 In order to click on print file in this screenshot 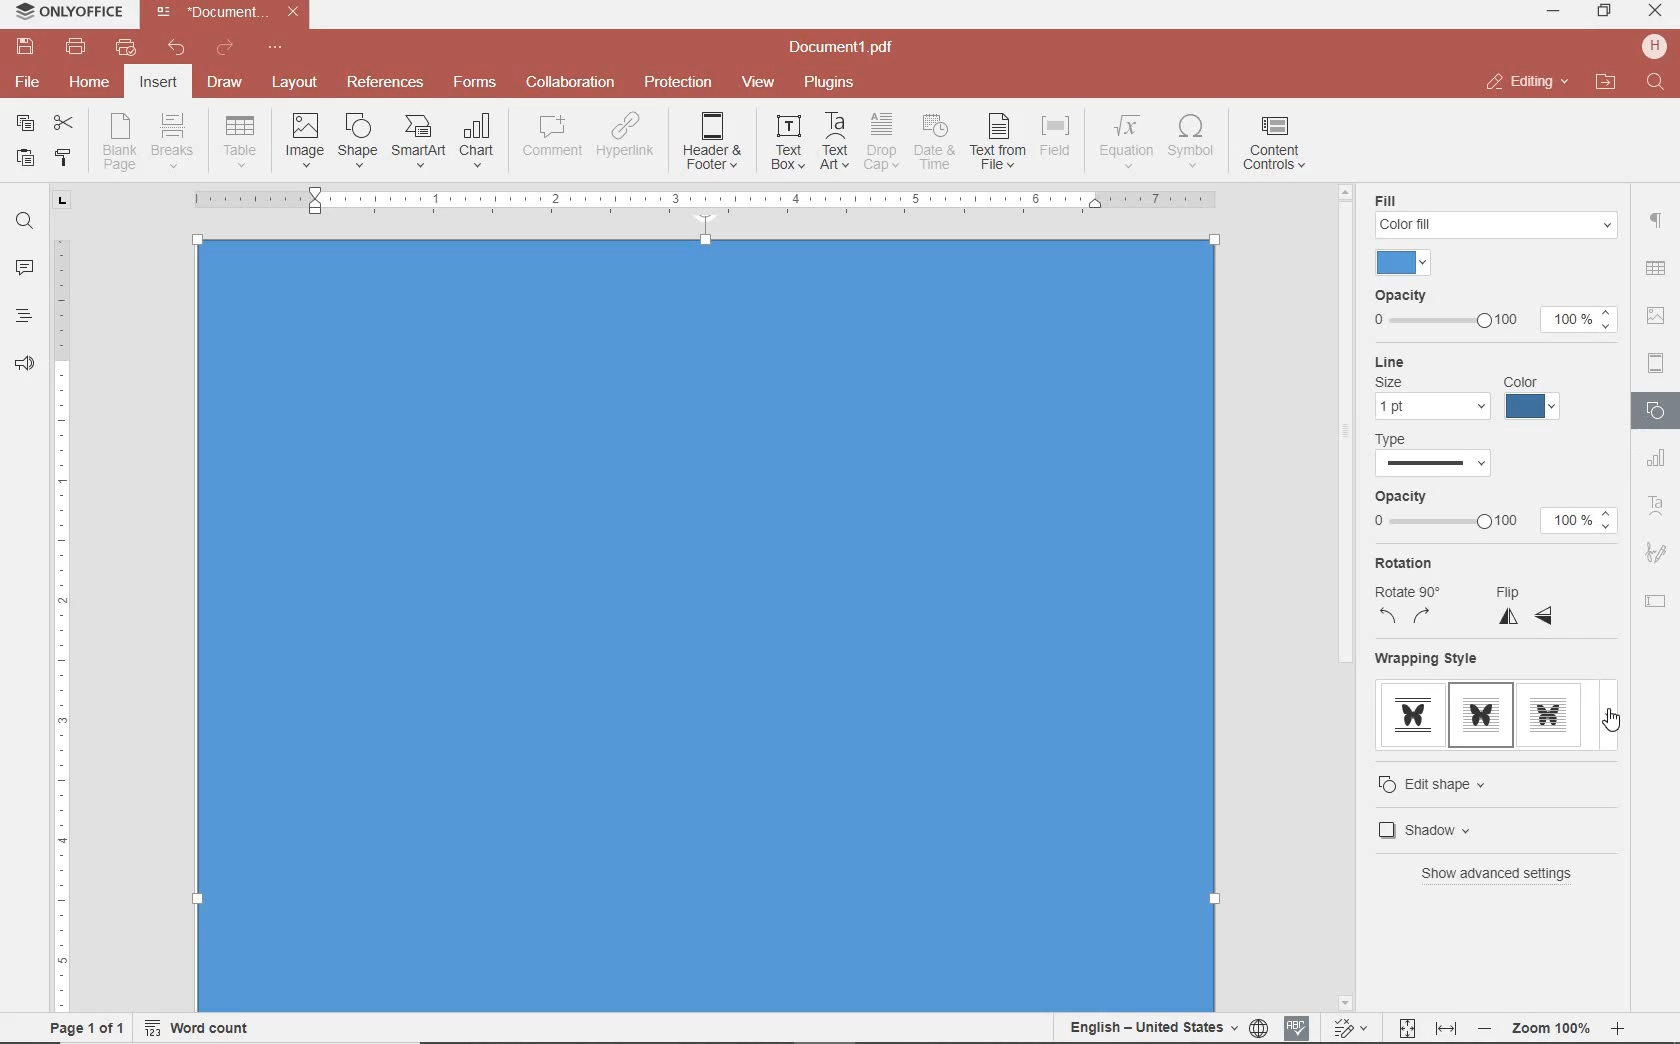, I will do `click(76, 47)`.